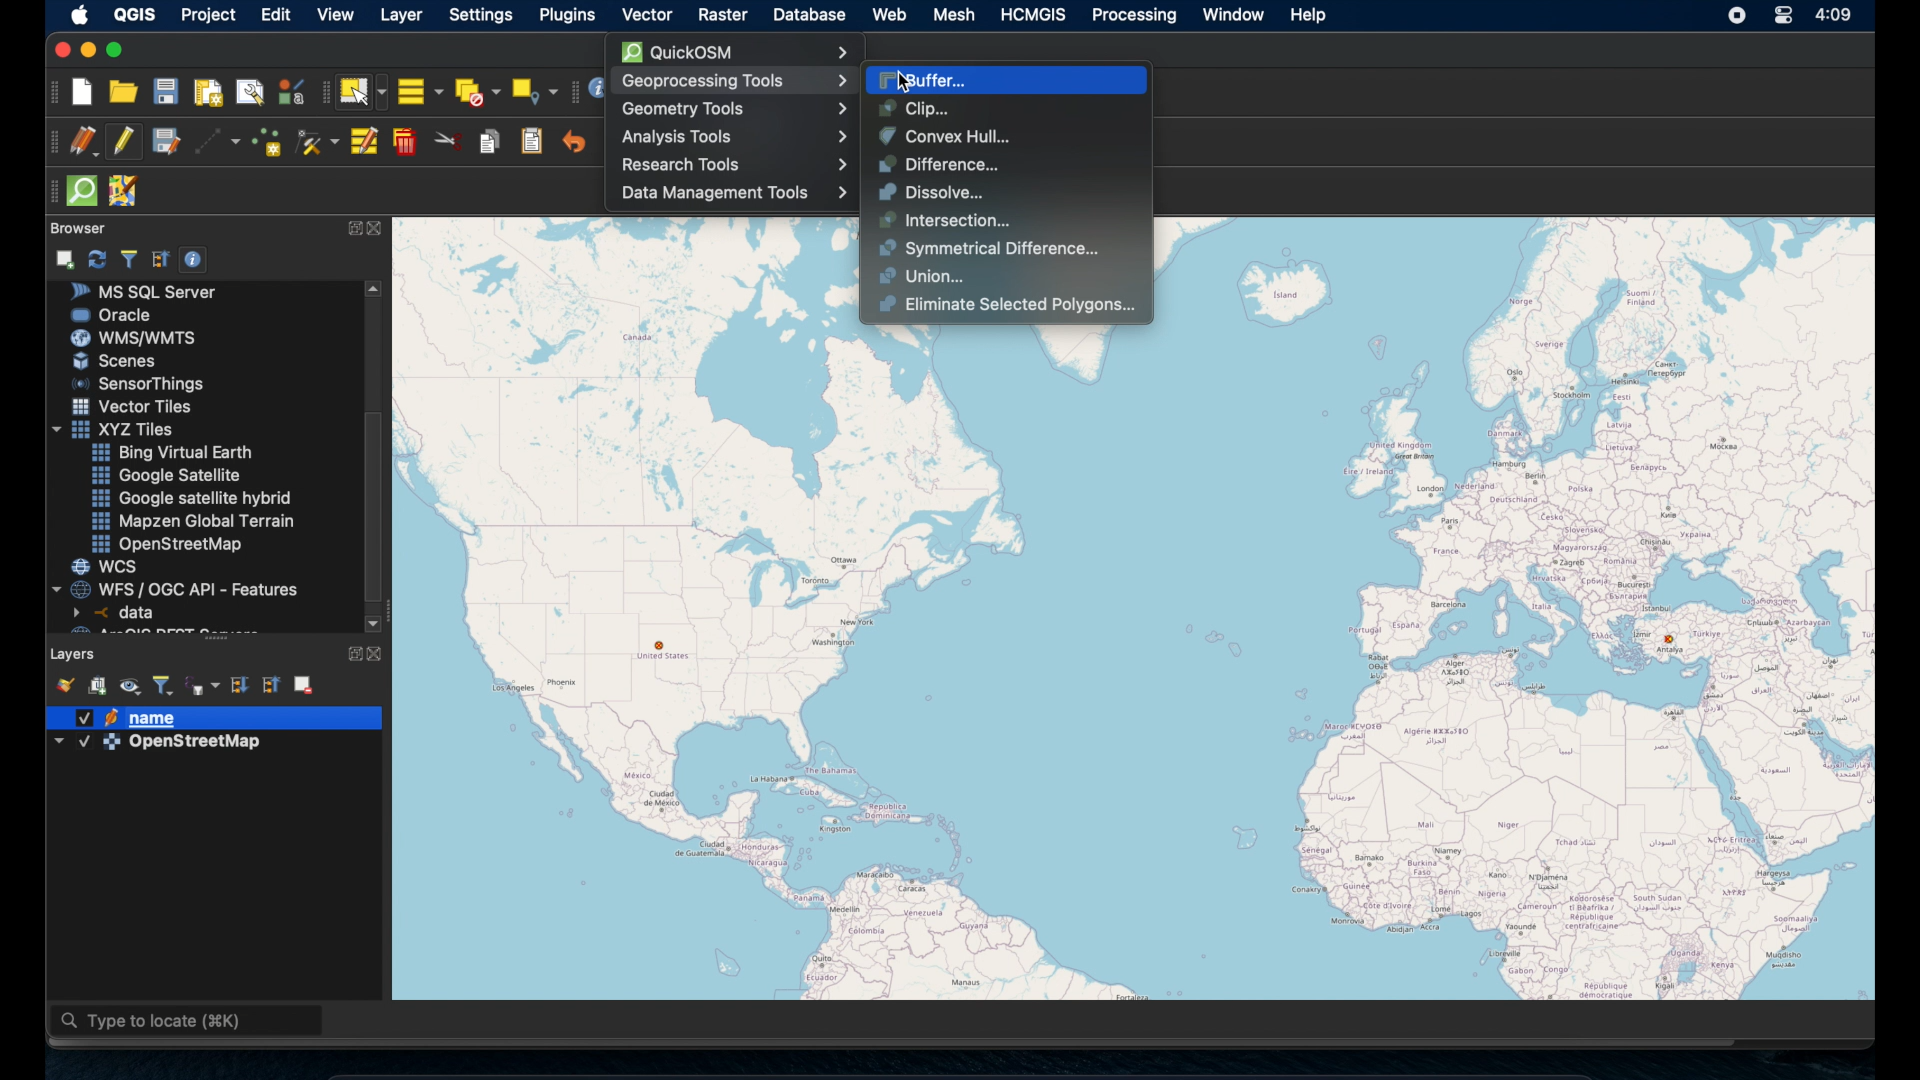 The image size is (1920, 1080). What do you see at coordinates (159, 257) in the screenshot?
I see `collapse all` at bounding box center [159, 257].